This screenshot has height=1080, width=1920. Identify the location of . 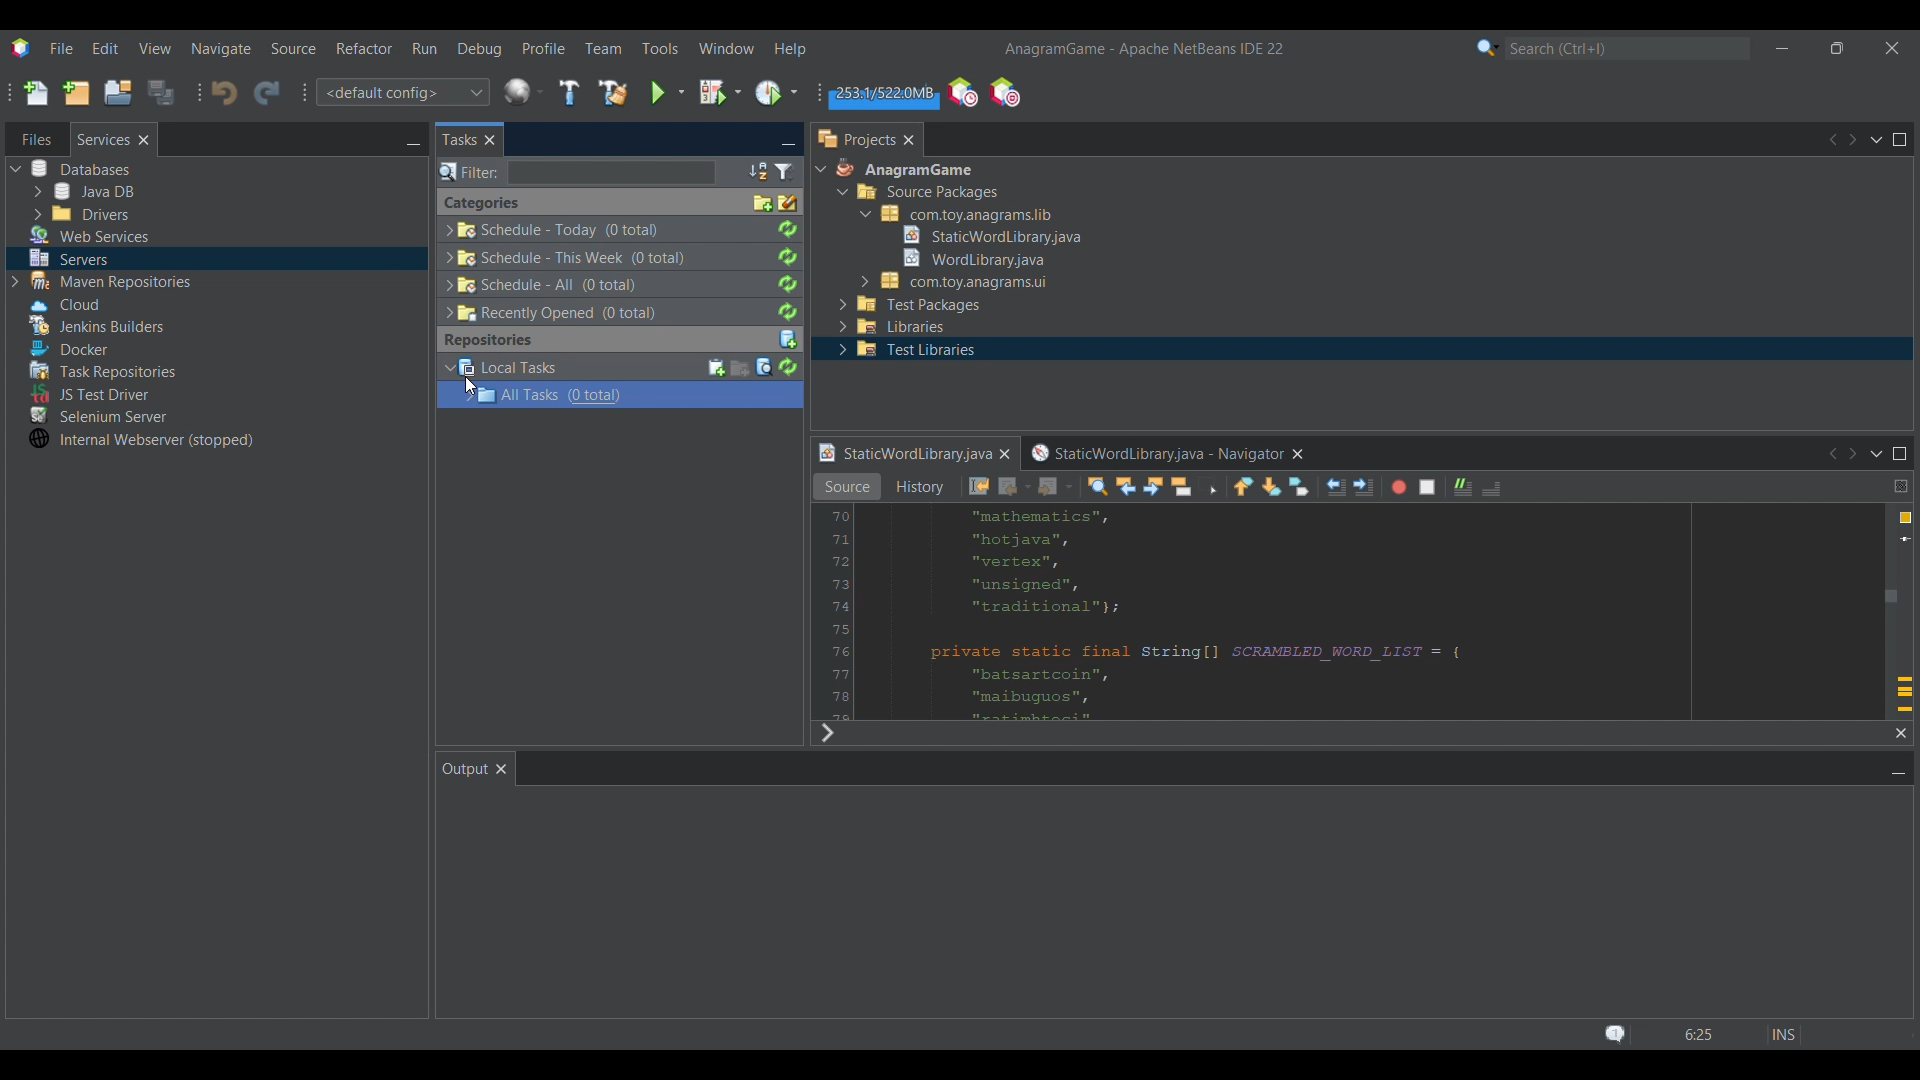
(1858, 451).